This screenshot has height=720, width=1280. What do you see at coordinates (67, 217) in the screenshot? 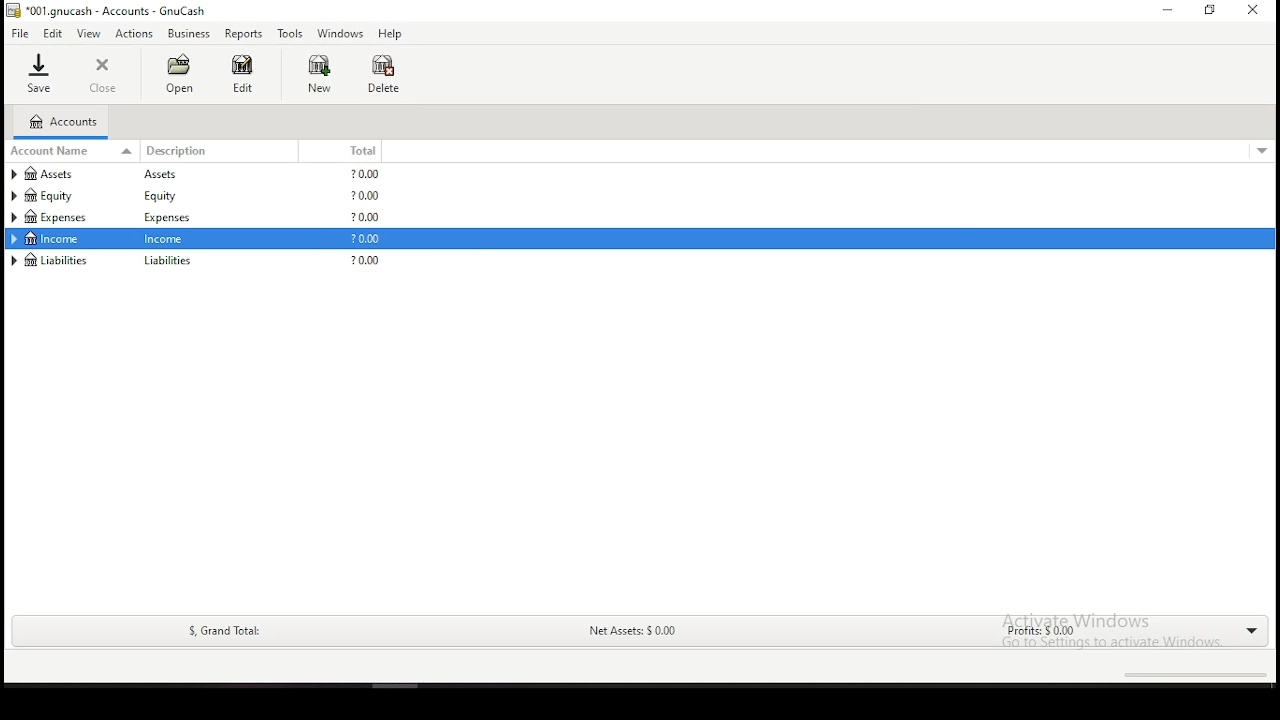
I see `expenses` at bounding box center [67, 217].